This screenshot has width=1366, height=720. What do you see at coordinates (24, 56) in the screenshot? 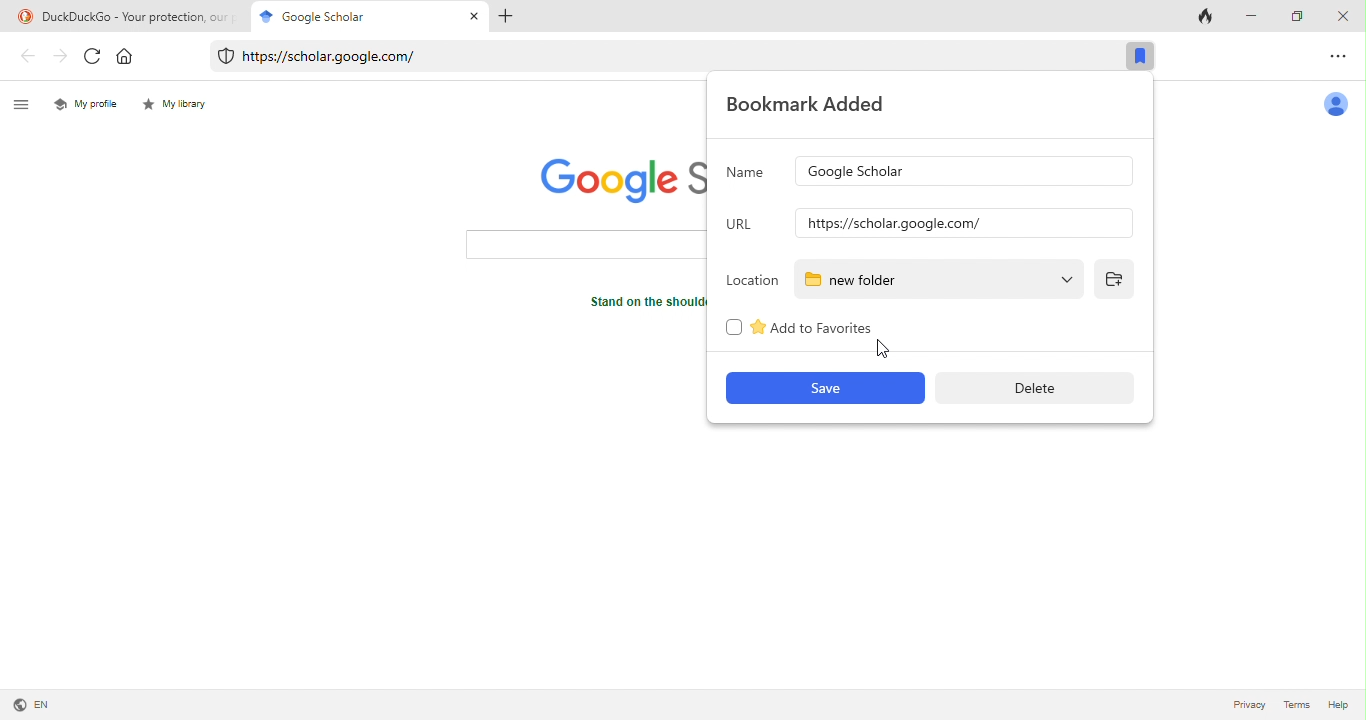
I see `back` at bounding box center [24, 56].